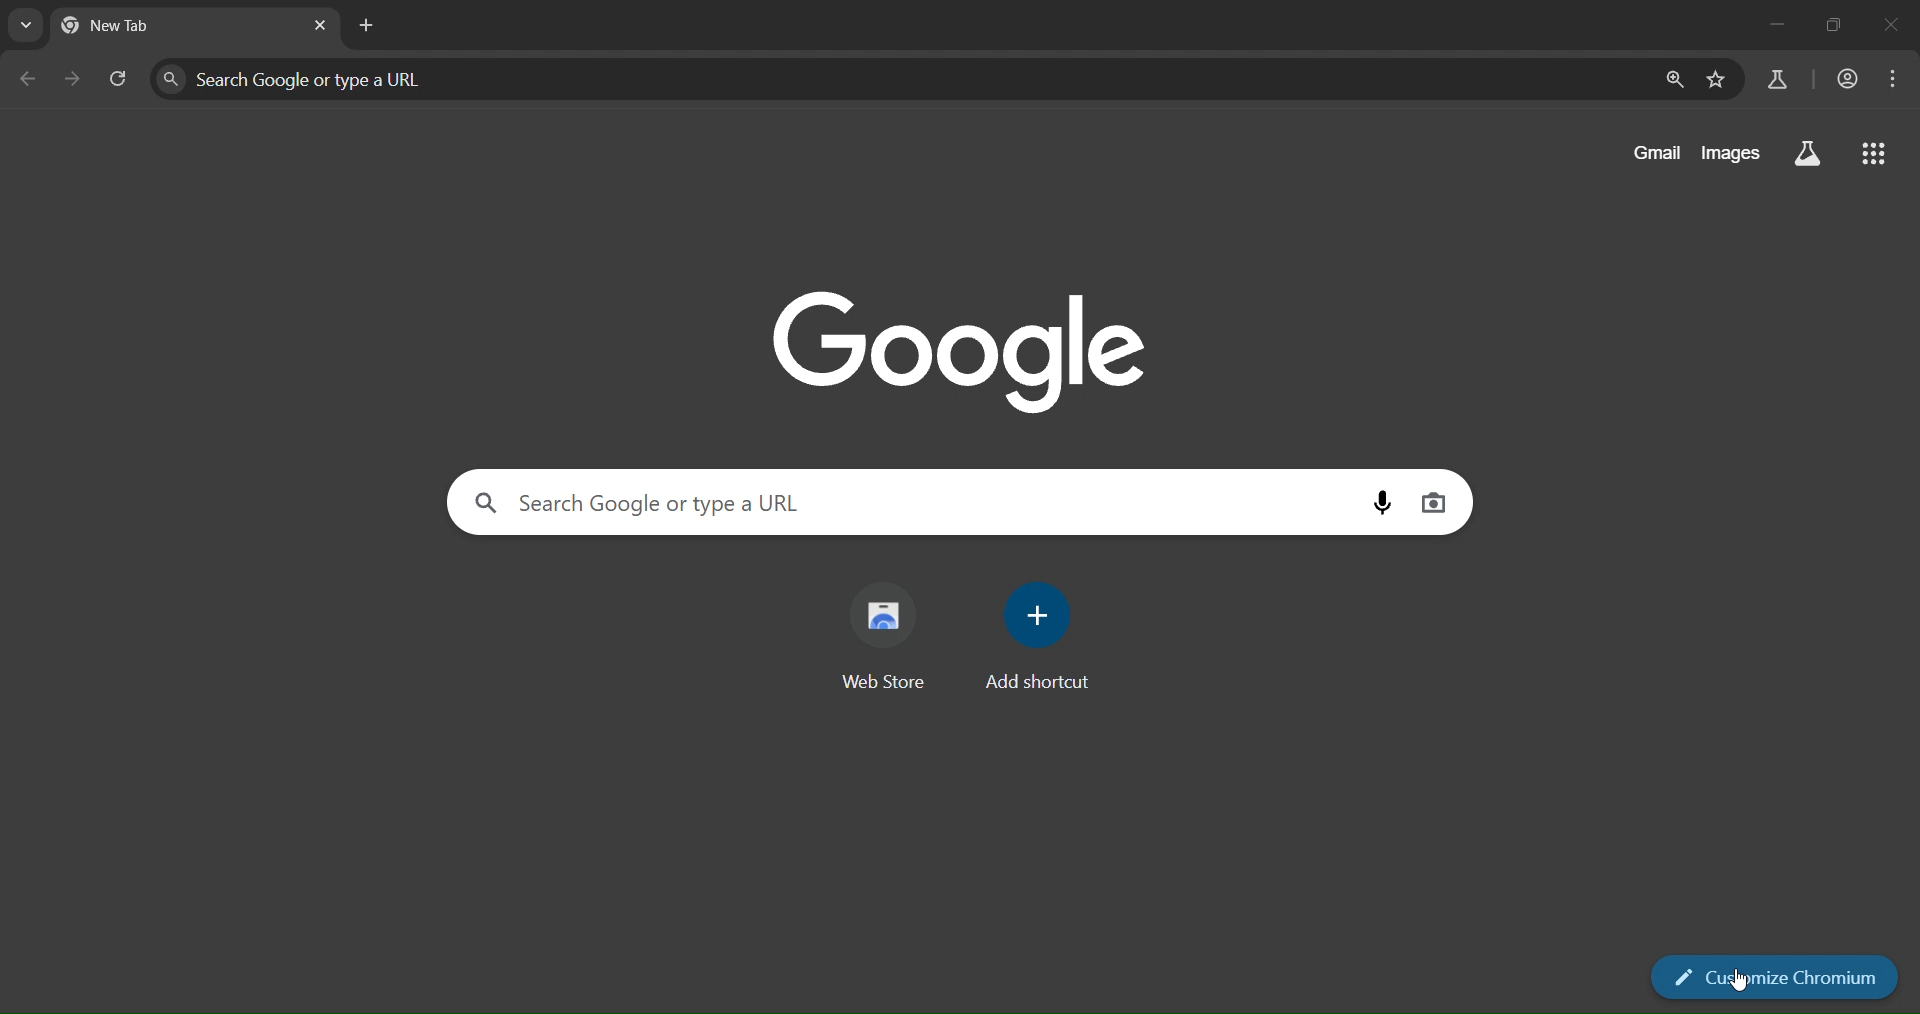  I want to click on images, so click(1732, 155).